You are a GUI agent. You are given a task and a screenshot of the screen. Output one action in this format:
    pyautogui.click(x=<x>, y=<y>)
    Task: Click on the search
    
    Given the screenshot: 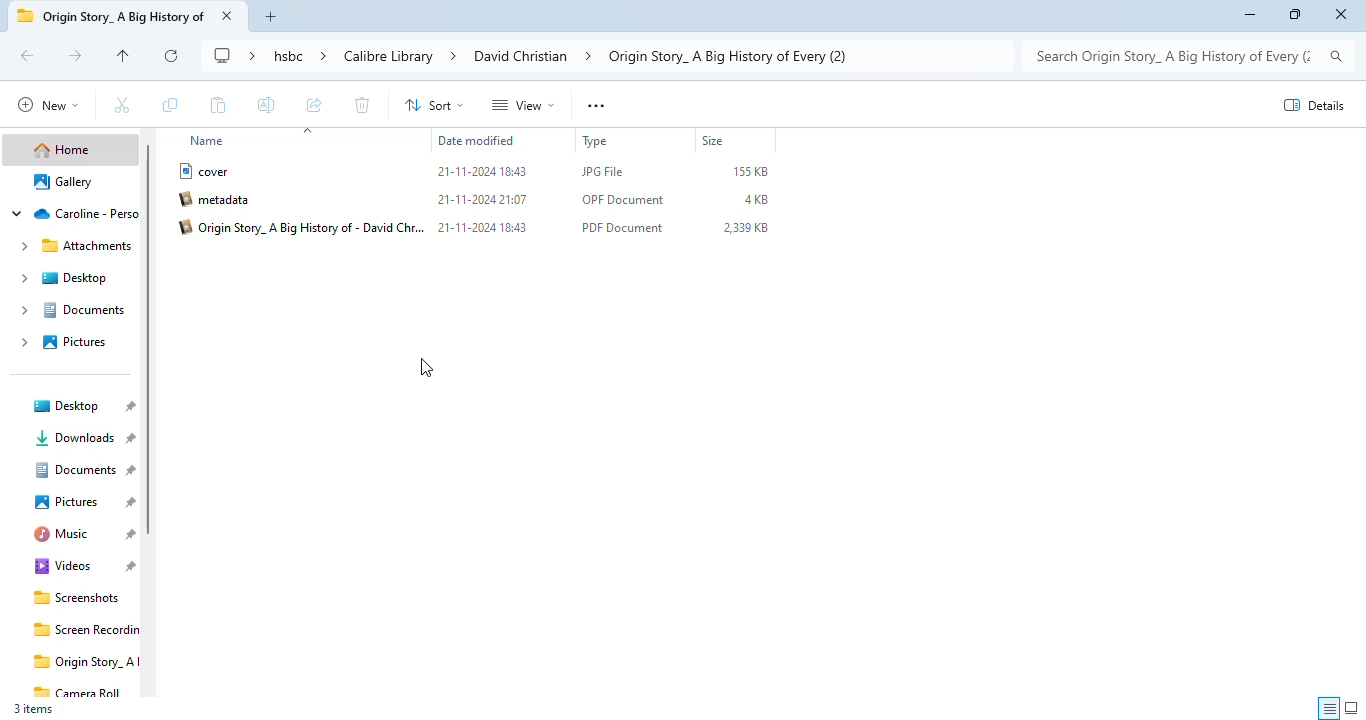 What is the action you would take?
    pyautogui.click(x=1188, y=57)
    